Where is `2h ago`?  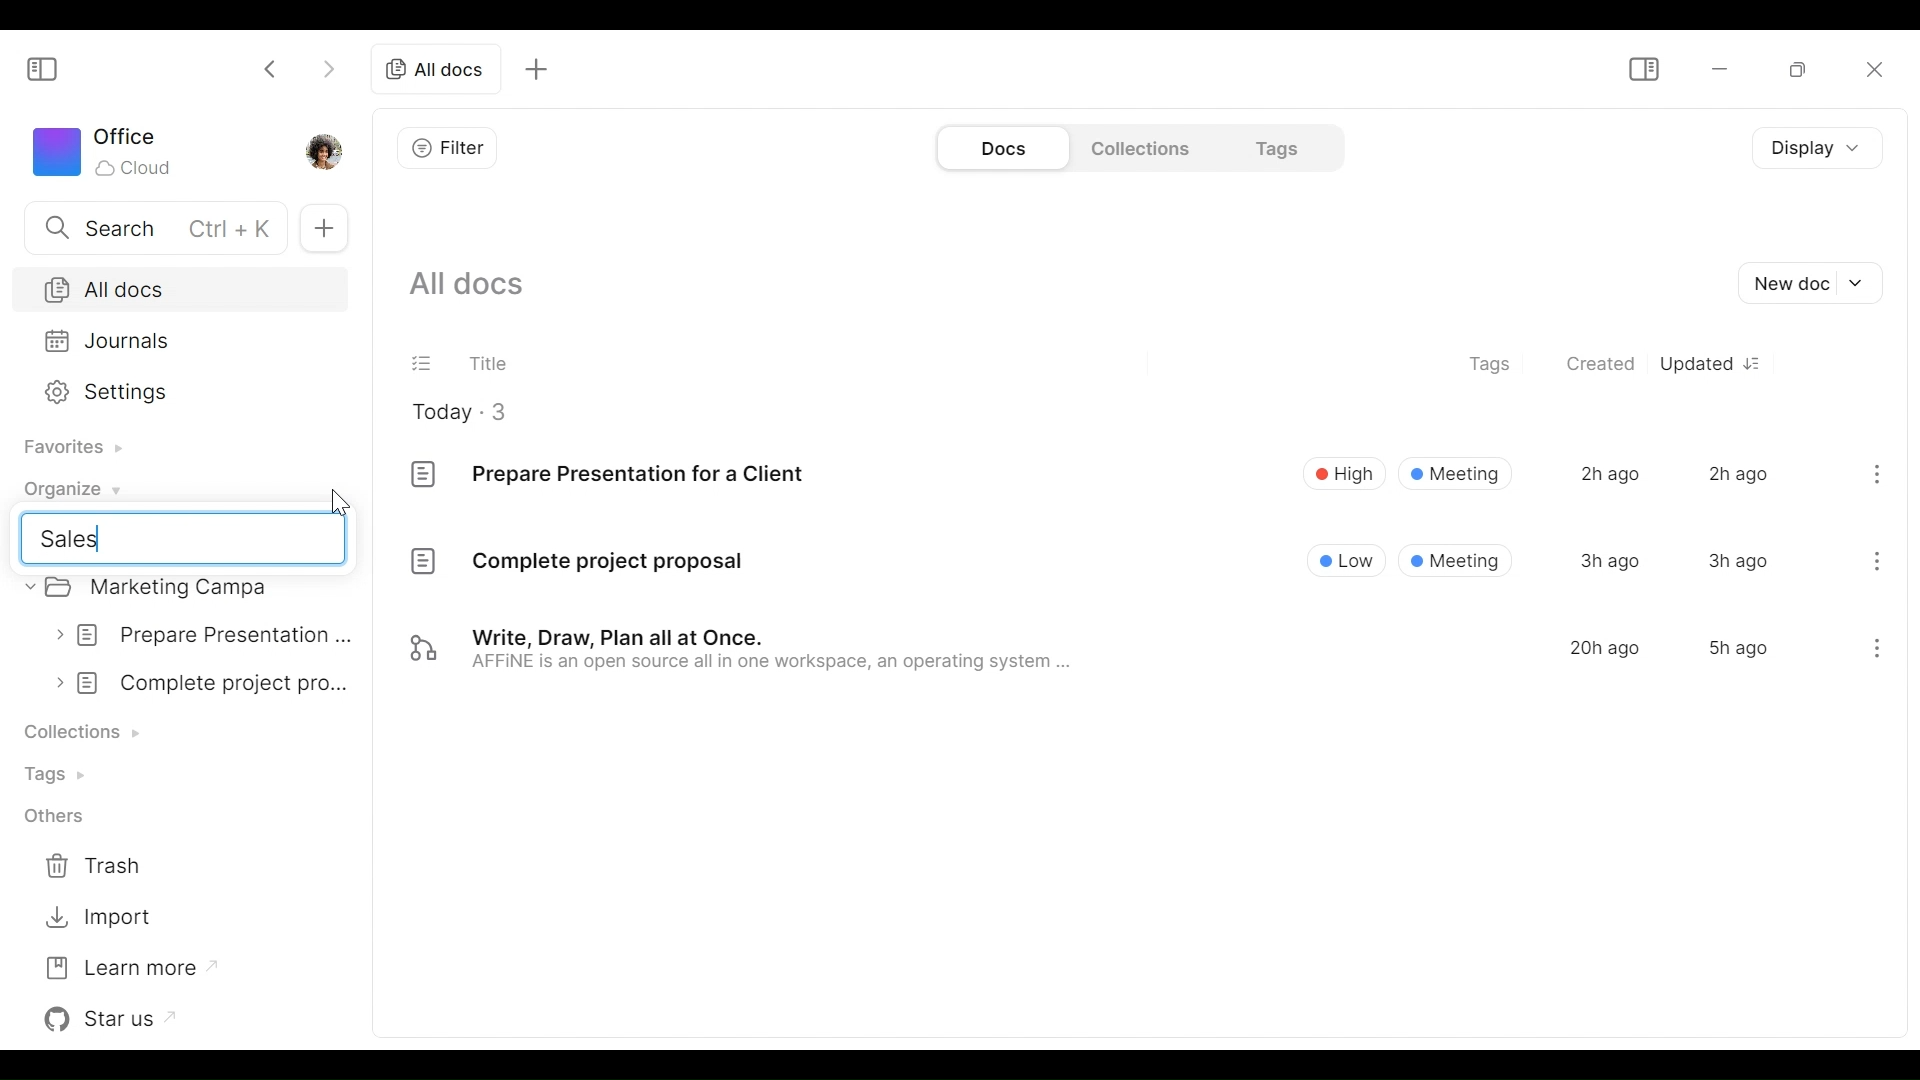
2h ago is located at coordinates (1608, 474).